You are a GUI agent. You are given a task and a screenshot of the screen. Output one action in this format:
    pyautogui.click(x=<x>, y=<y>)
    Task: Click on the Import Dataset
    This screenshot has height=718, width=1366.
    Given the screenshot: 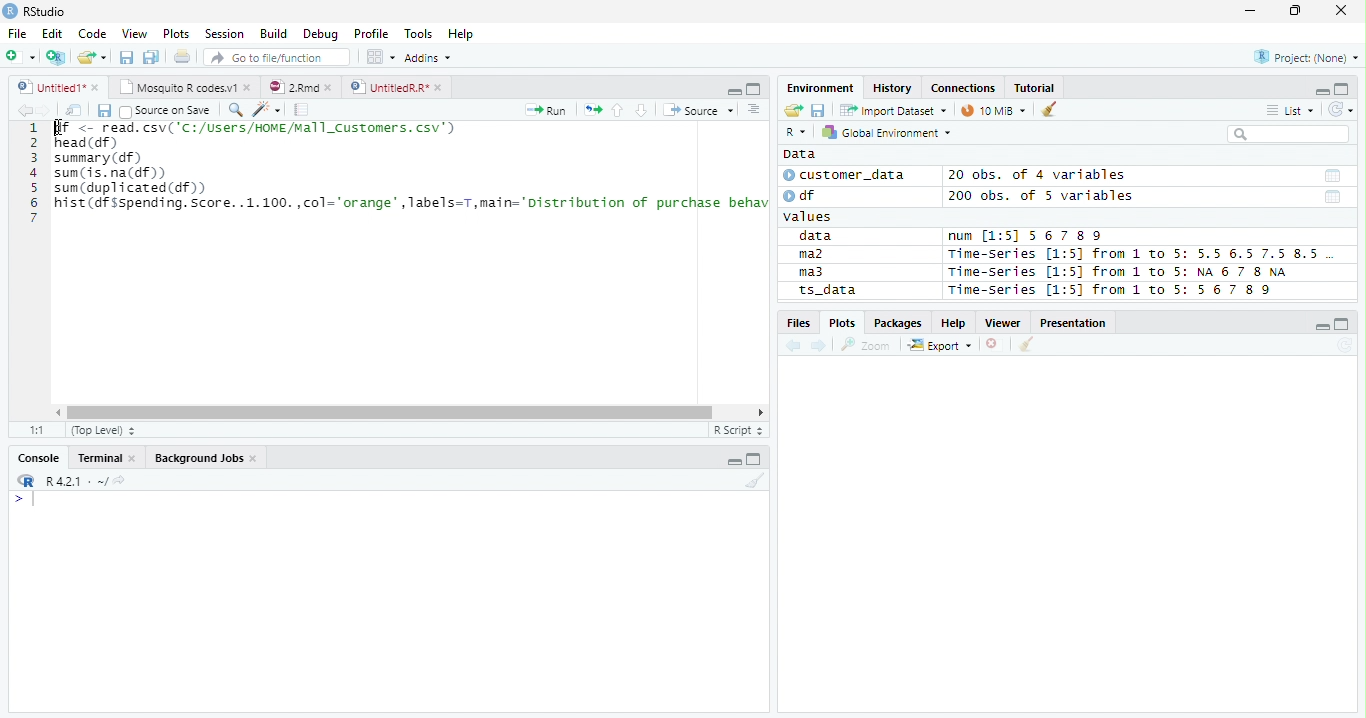 What is the action you would take?
    pyautogui.click(x=891, y=110)
    